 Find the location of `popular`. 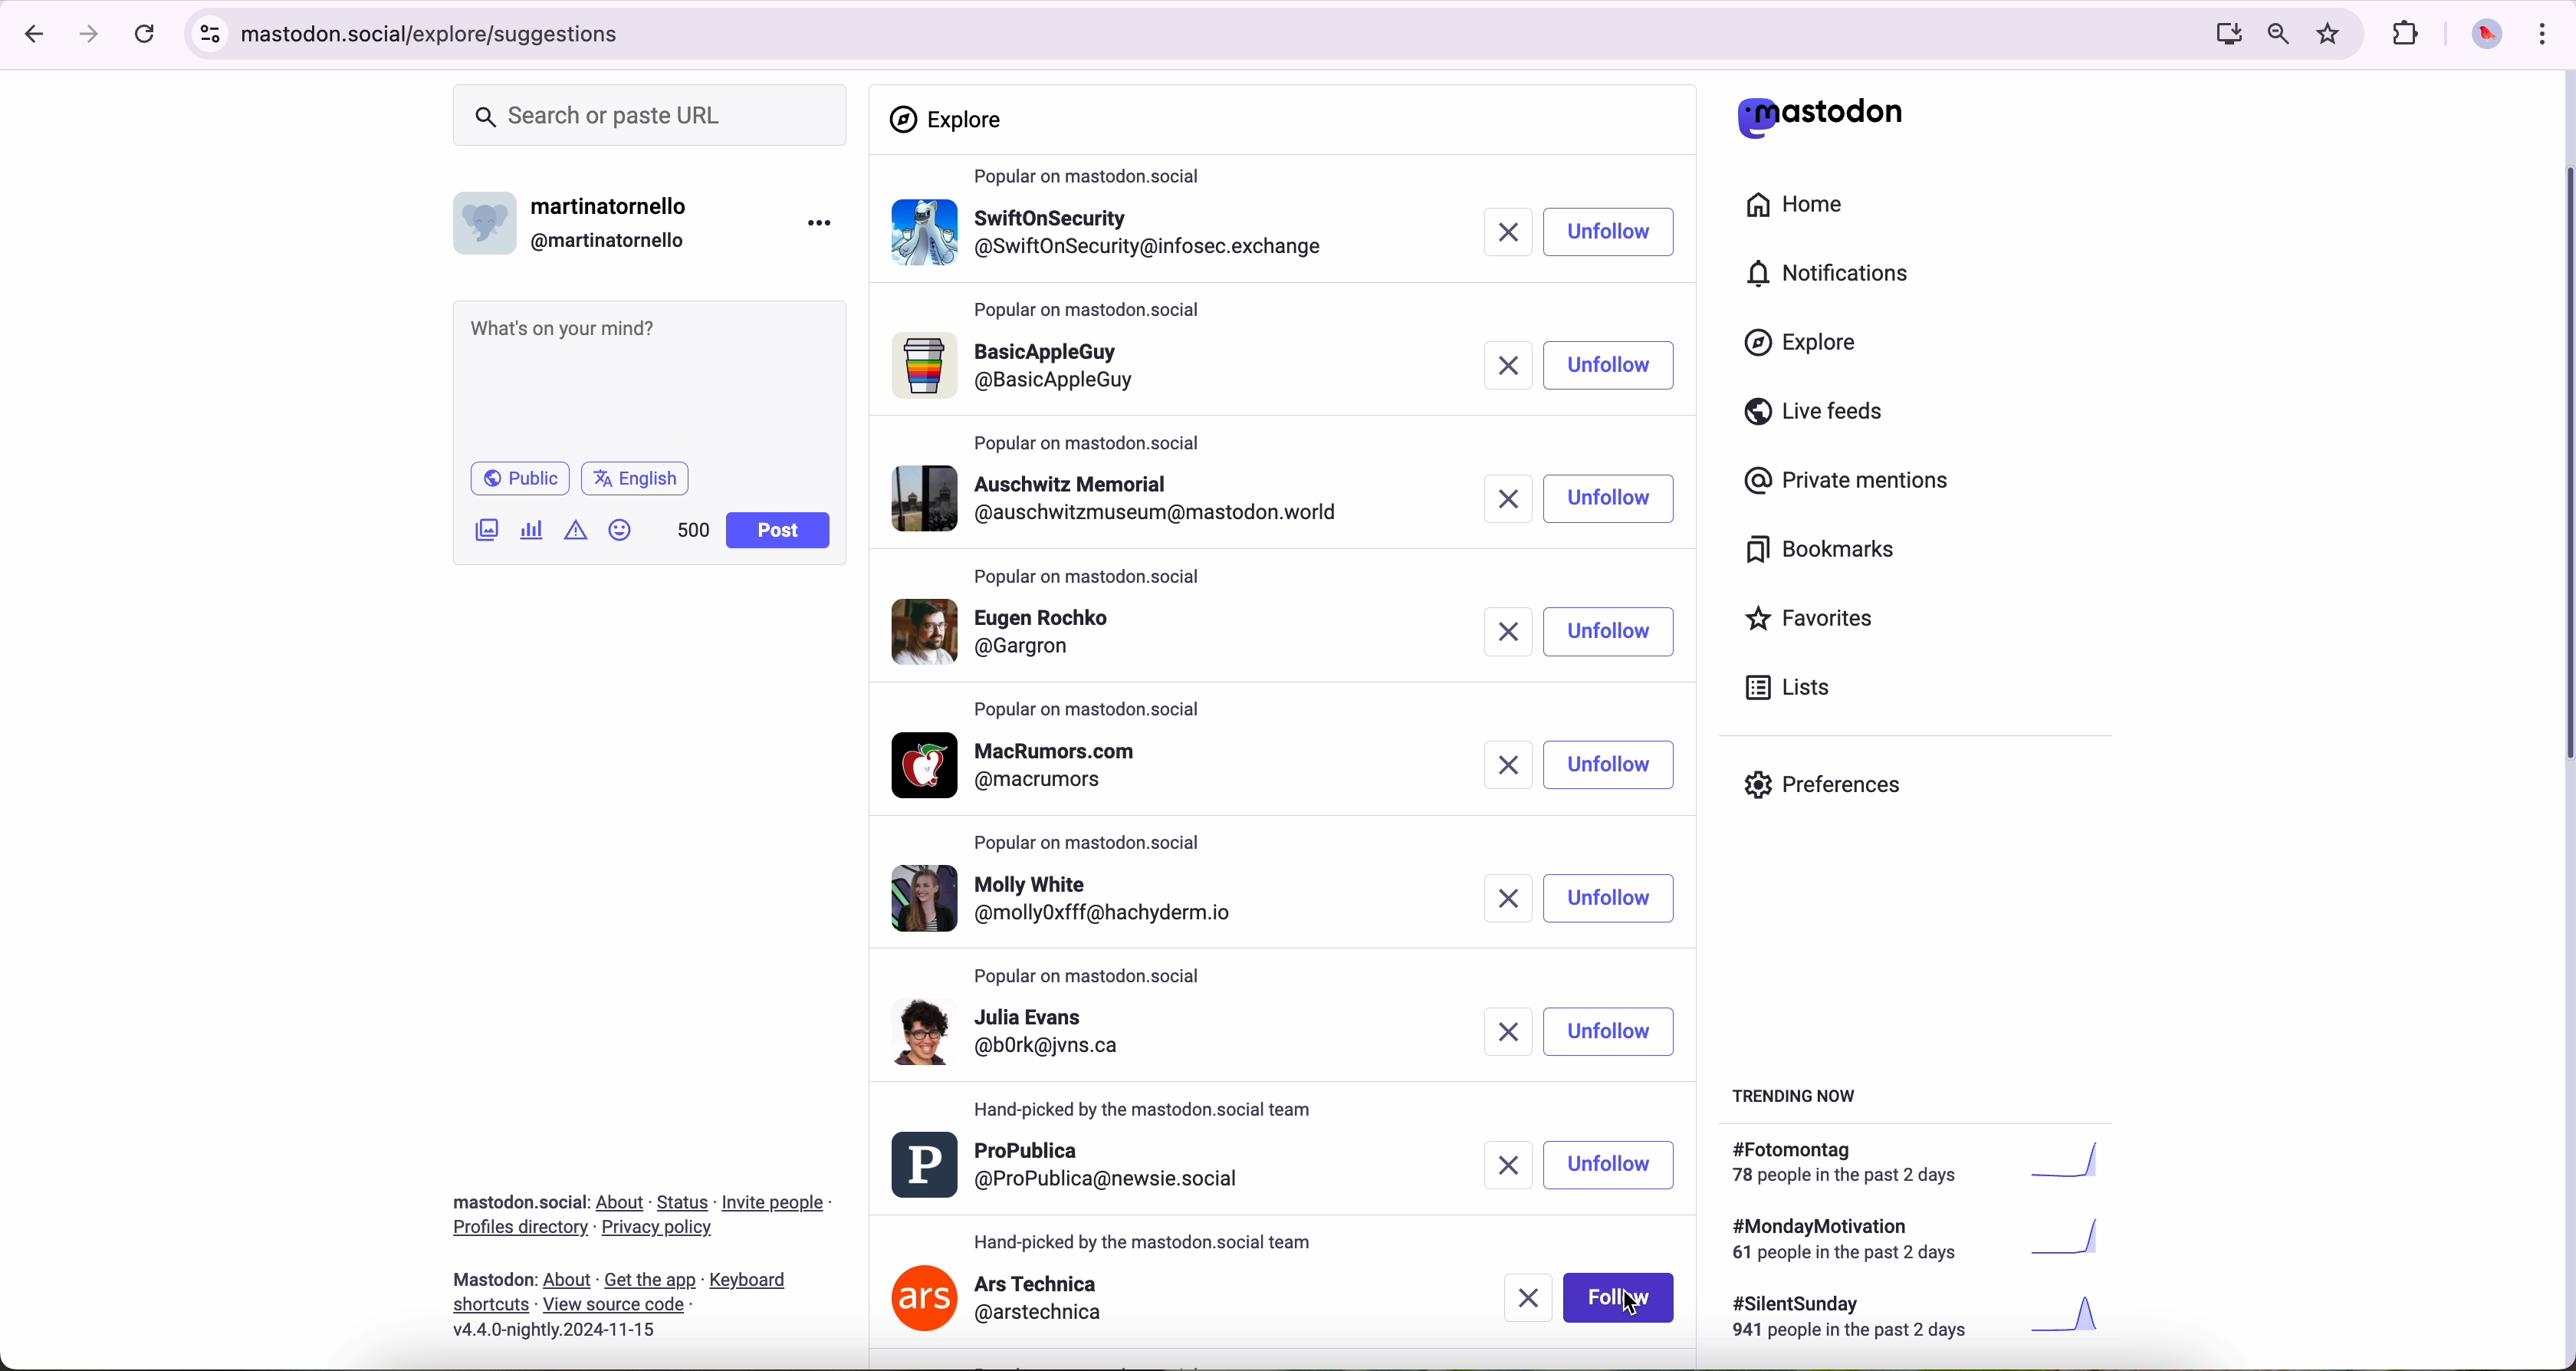

popular is located at coordinates (1091, 578).